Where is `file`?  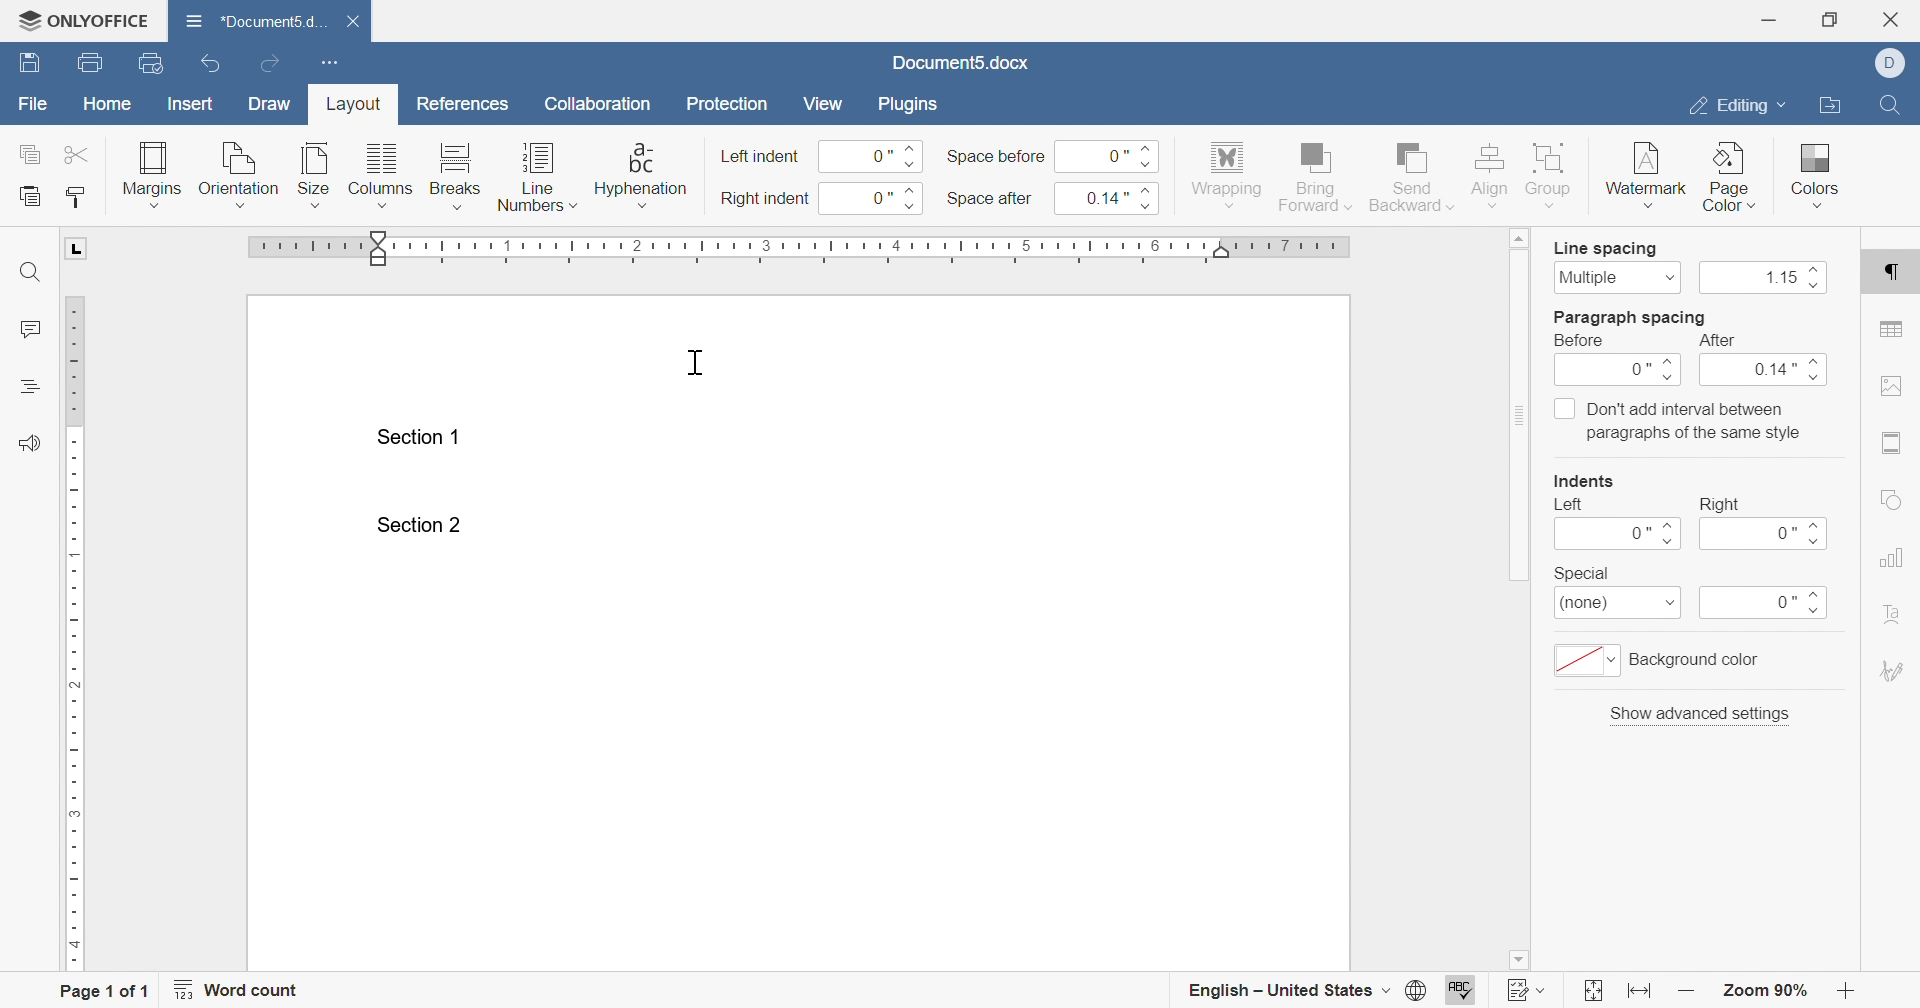 file is located at coordinates (34, 102).